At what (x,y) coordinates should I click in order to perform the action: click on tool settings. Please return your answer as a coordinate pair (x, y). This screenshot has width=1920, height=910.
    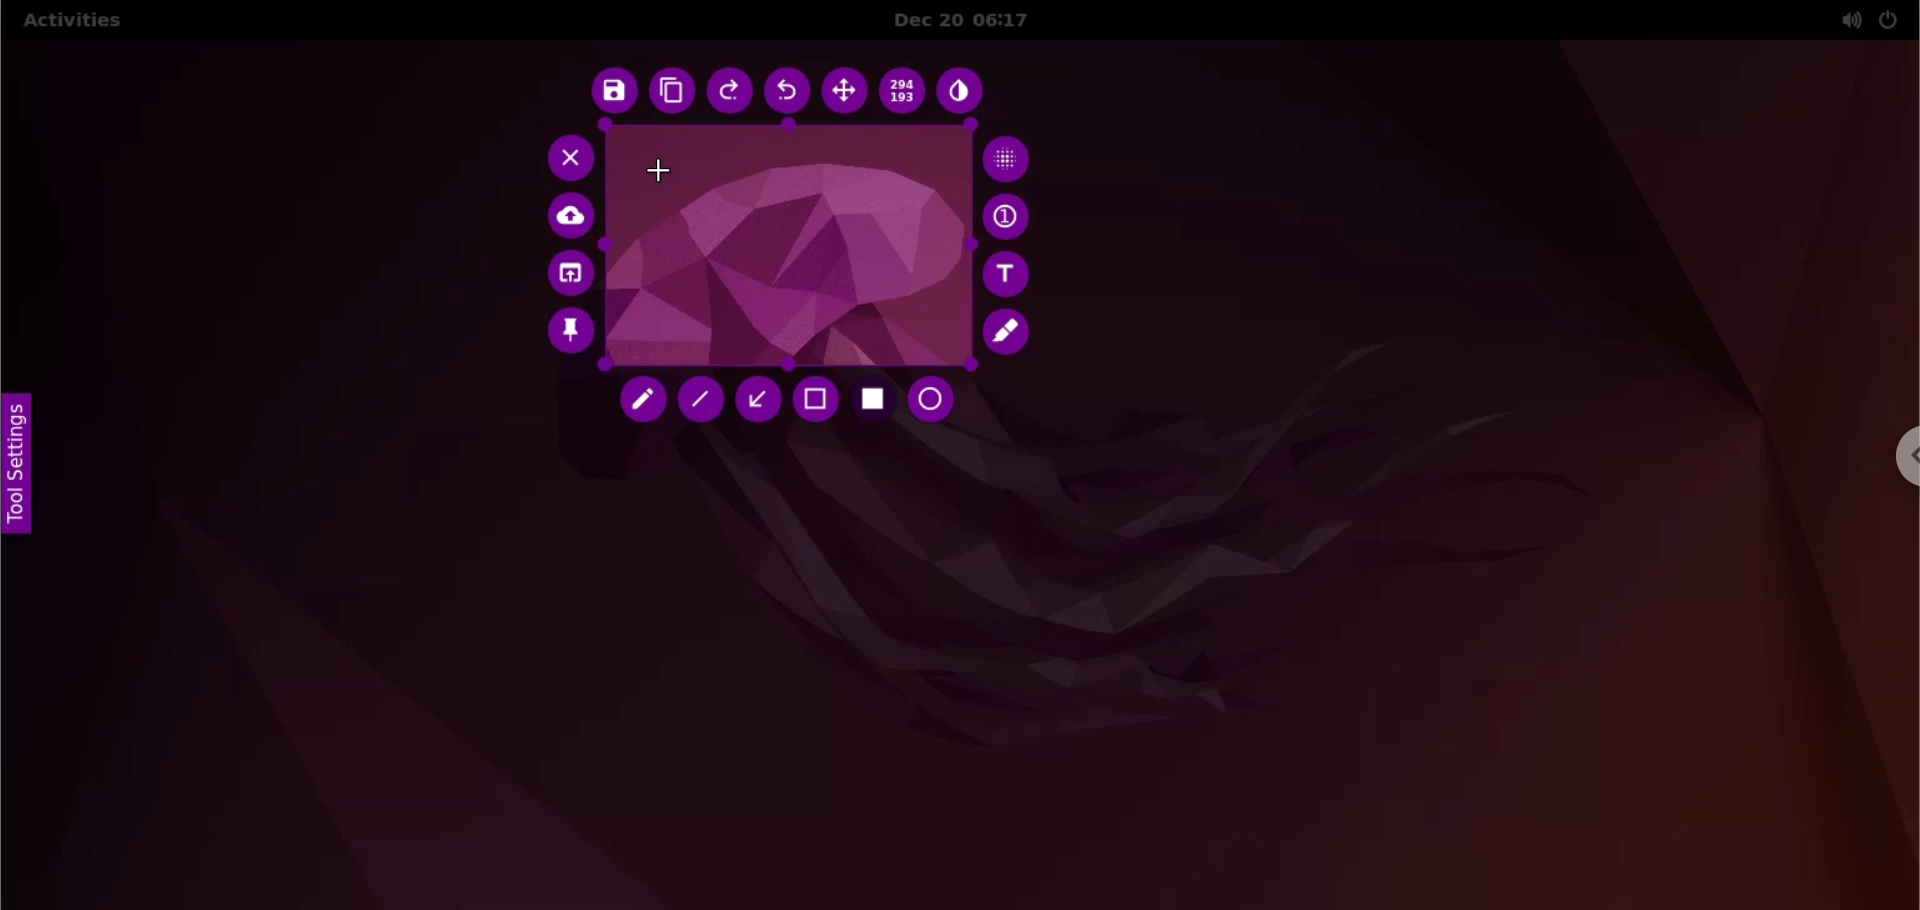
    Looking at the image, I should click on (24, 466).